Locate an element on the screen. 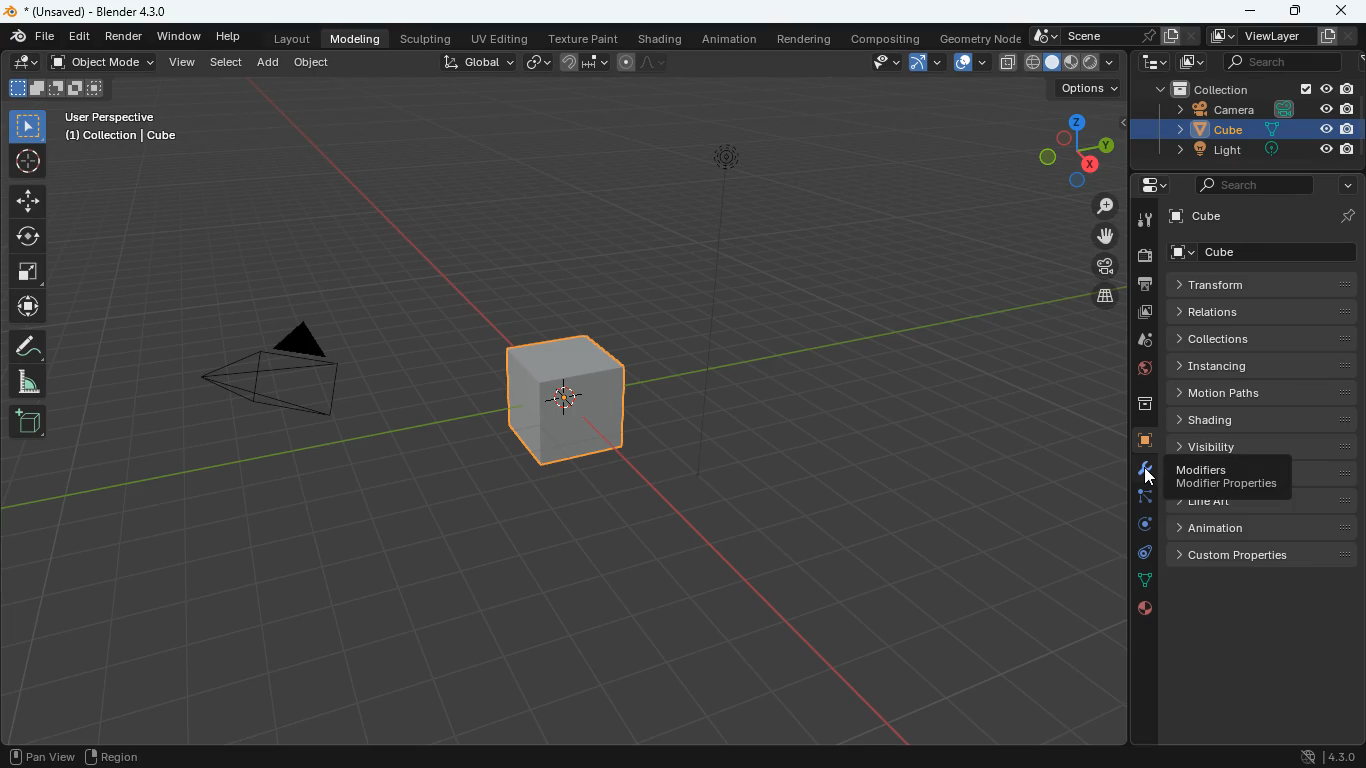 This screenshot has height=768, width=1366. public is located at coordinates (1136, 371).